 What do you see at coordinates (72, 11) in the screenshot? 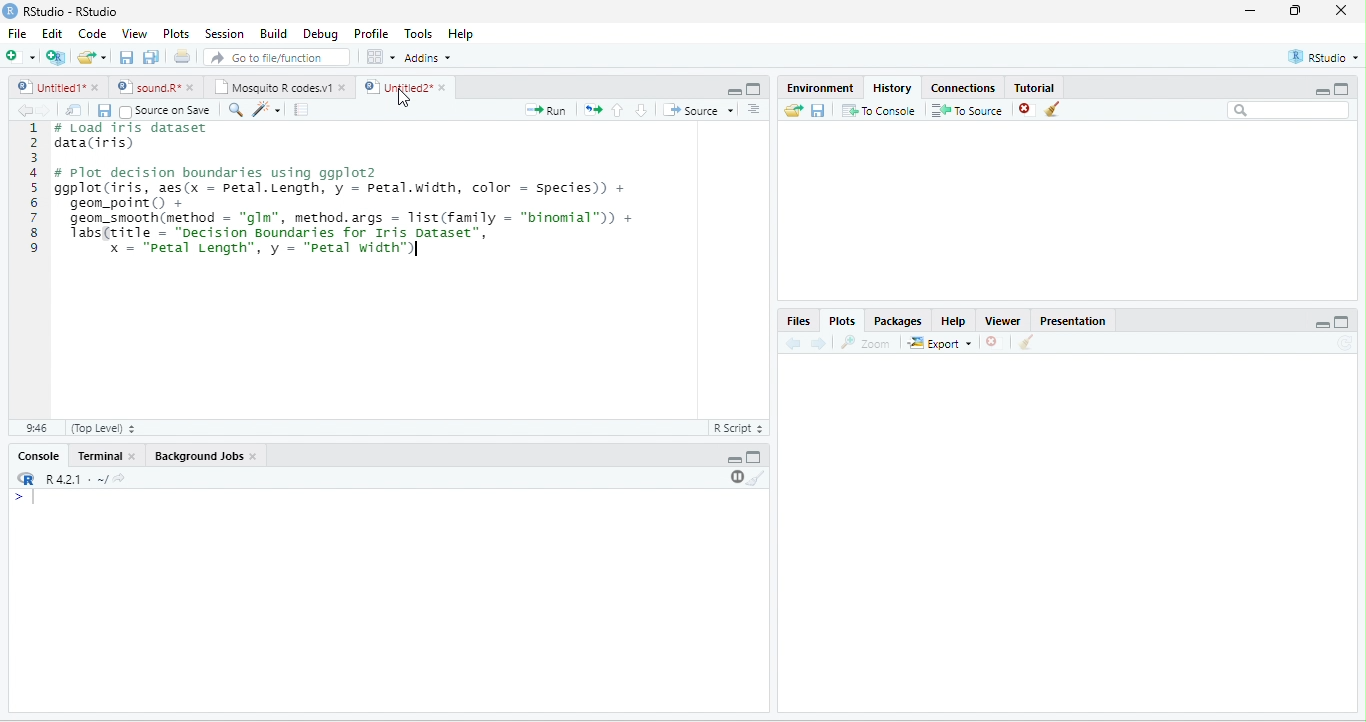
I see `RStudio-RStudio` at bounding box center [72, 11].